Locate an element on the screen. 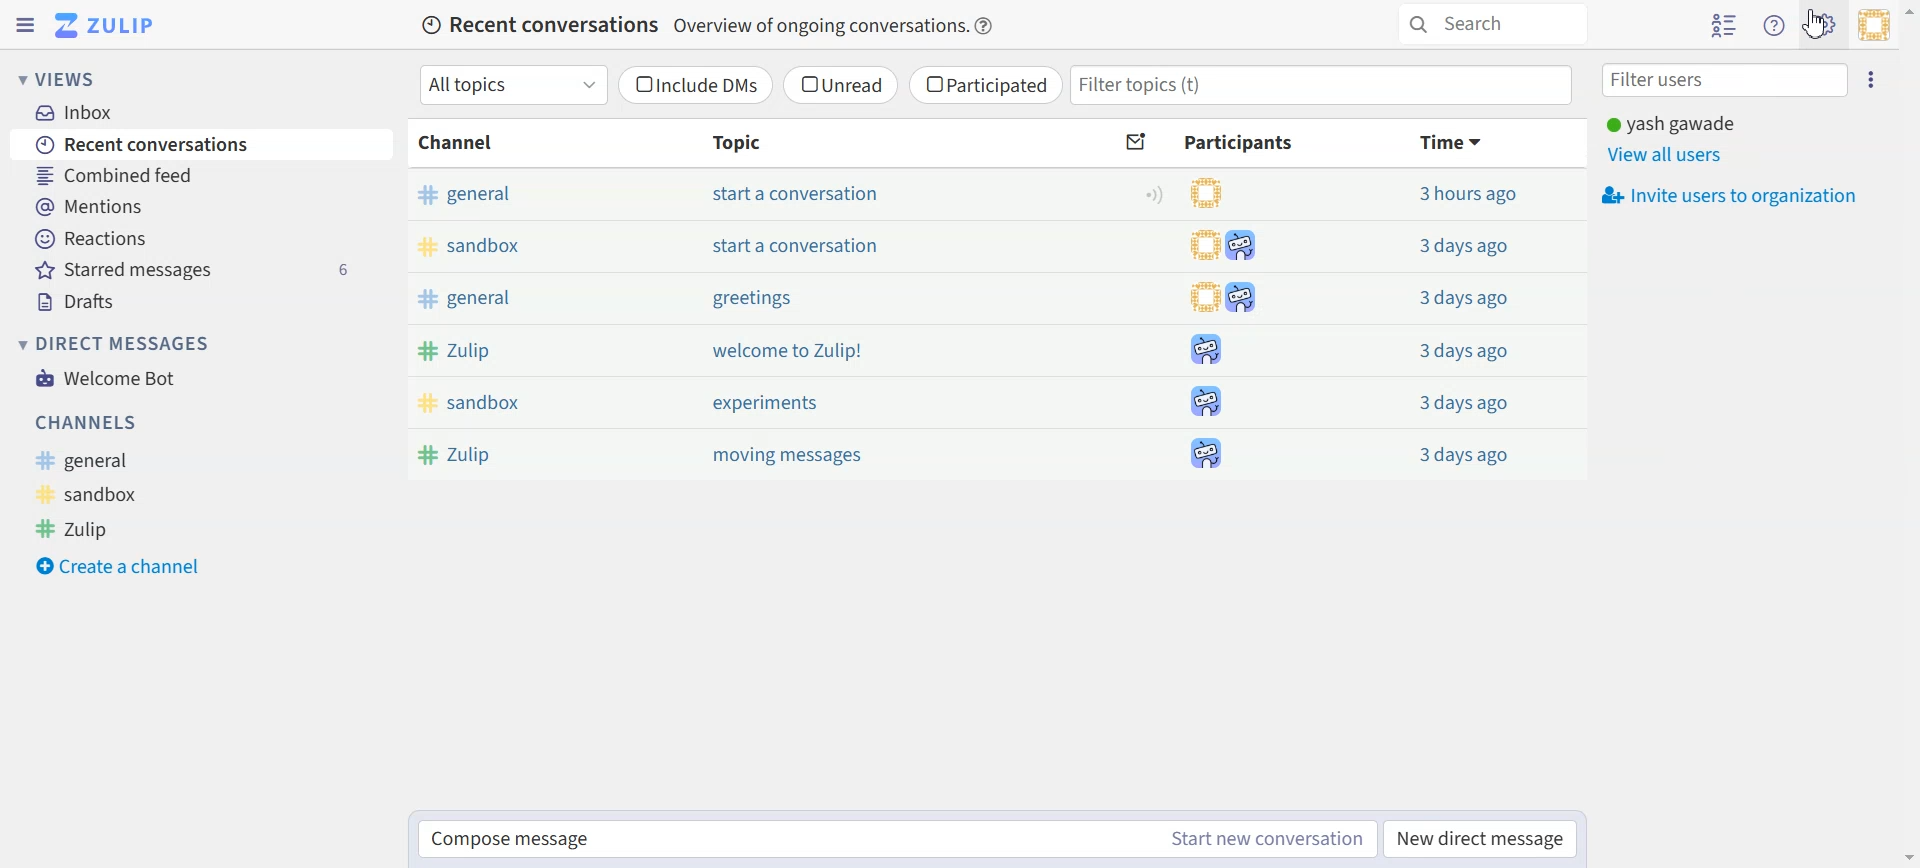 This screenshot has width=1920, height=868. 3 days ago is located at coordinates (1460, 247).